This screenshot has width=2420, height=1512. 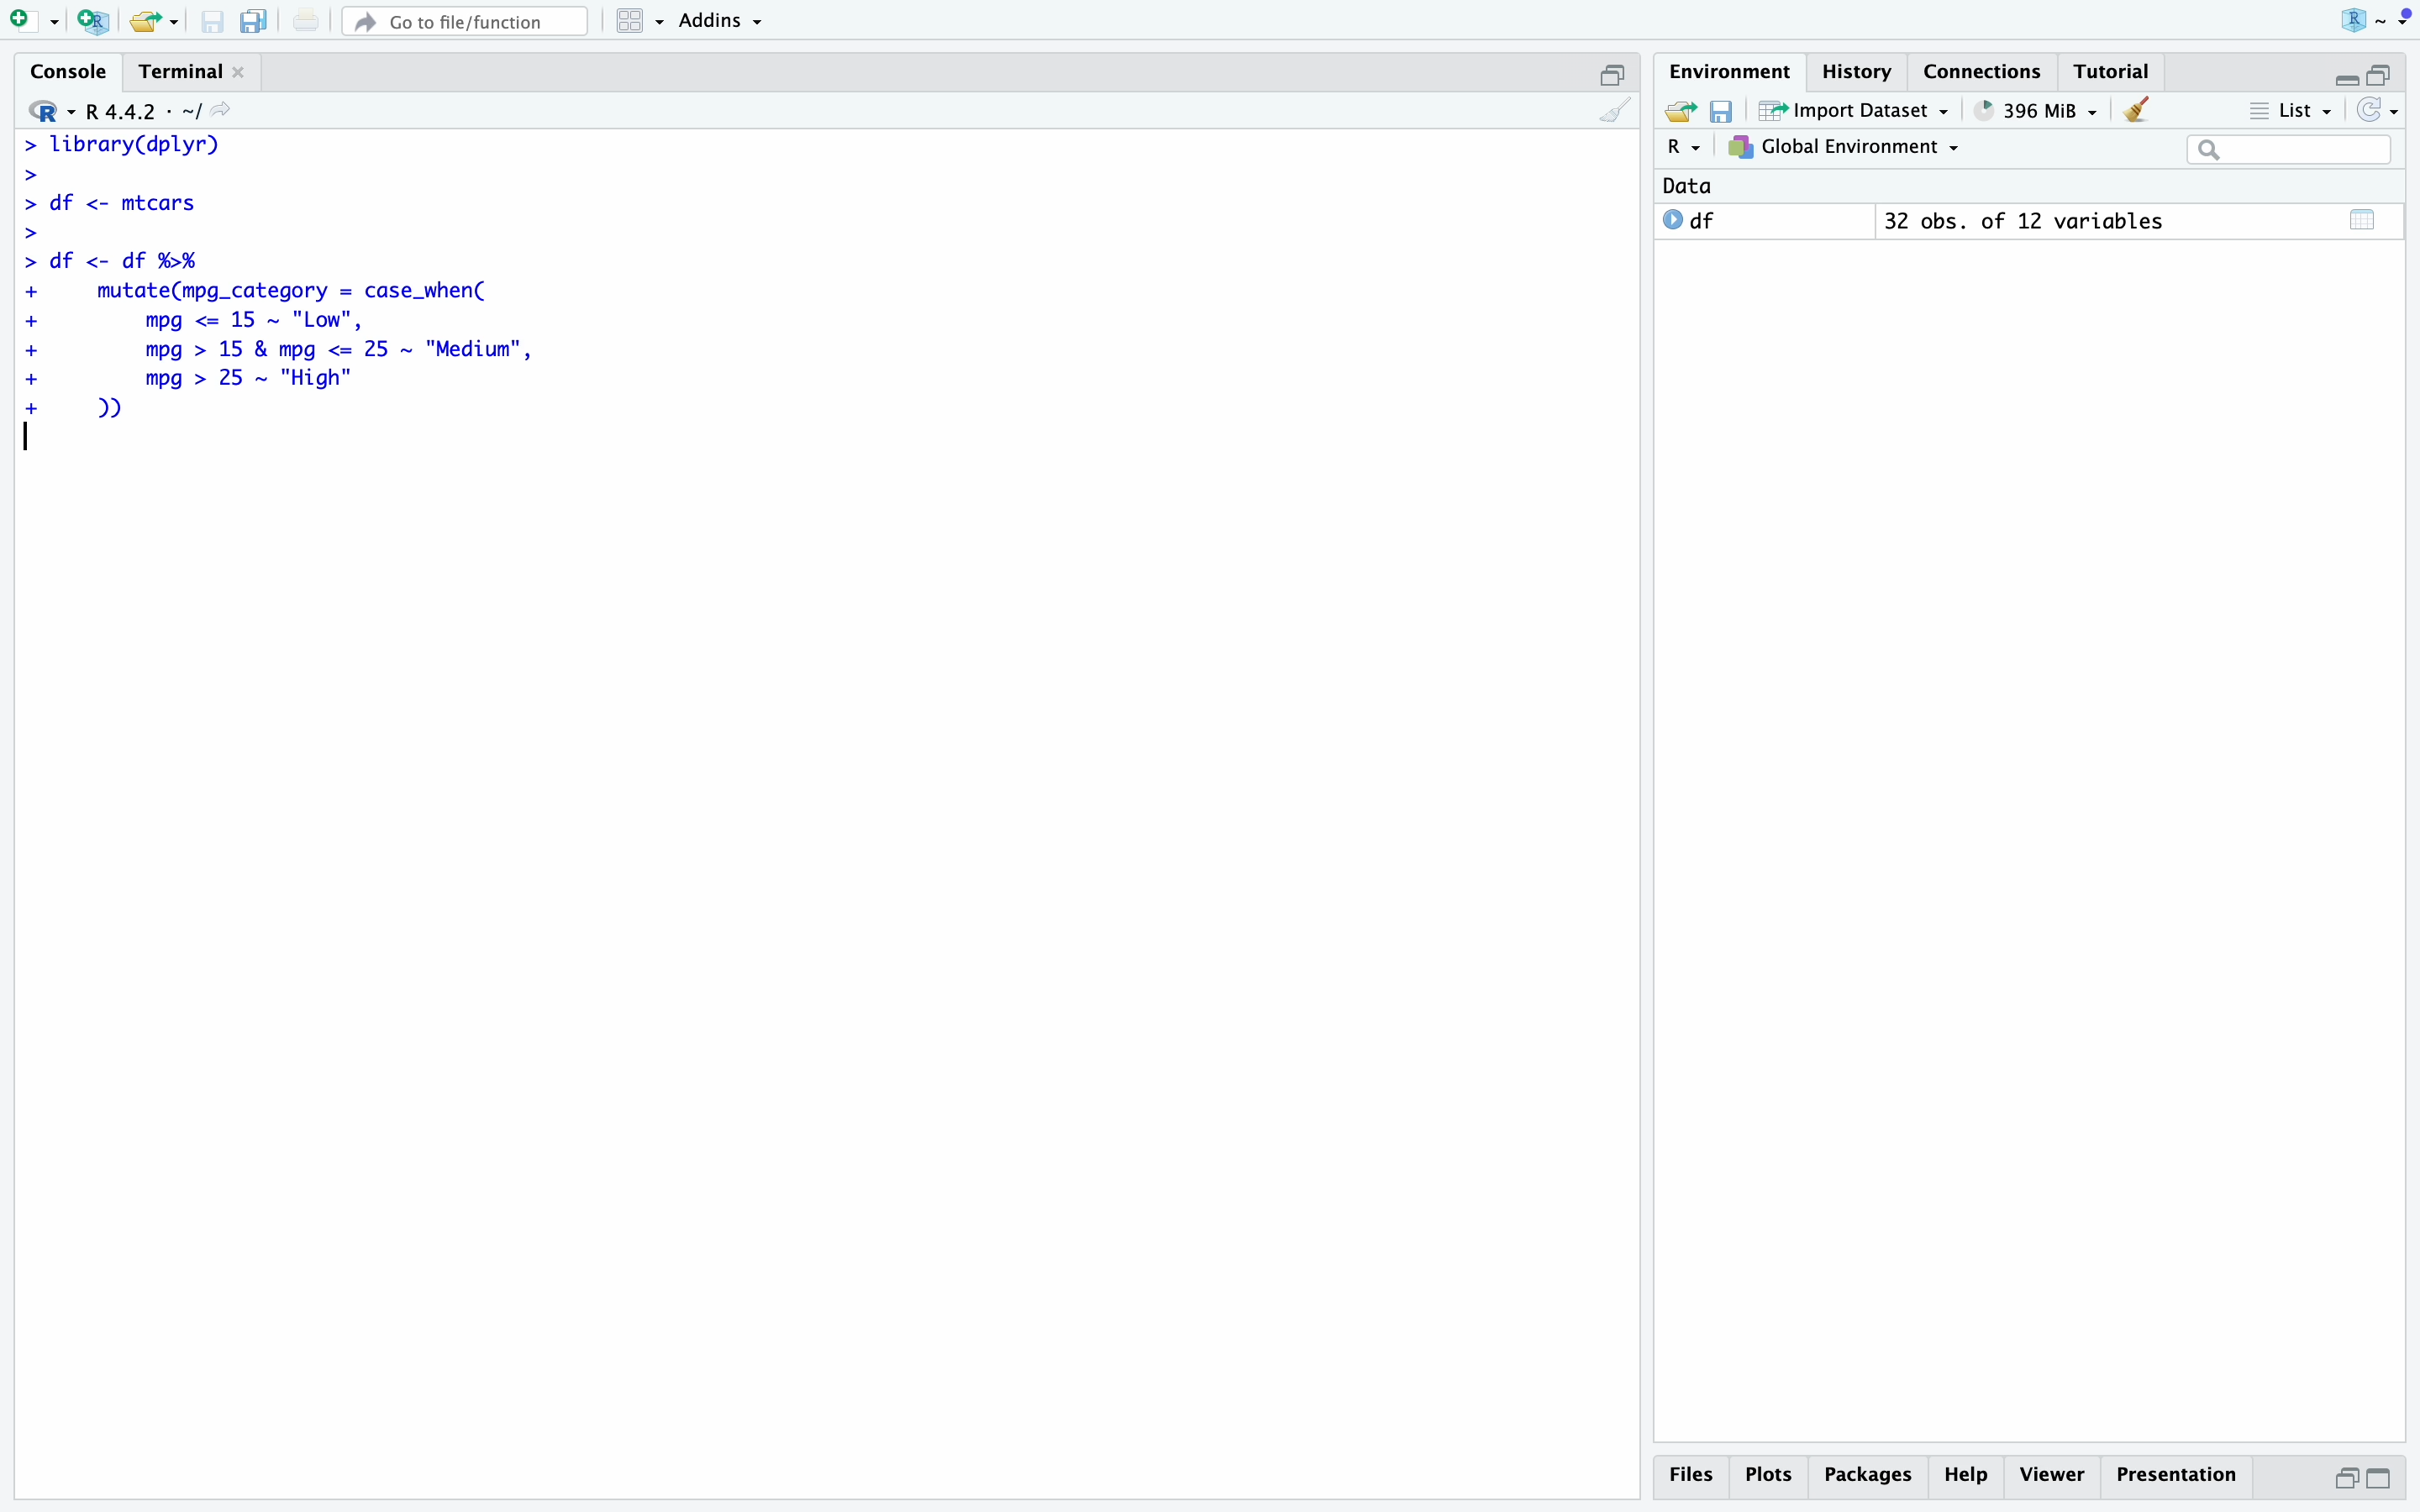 I want to click on > library(dplyr)

>

> df <- mtcars

>

> df <- df %%

+ mutate(mpg_category = case_when(

+ mpg <= 15 ~ "Low",

+ mpg > 15 & mpg <= 25 ~ "Medium",
+ mpg > 25 ~ "High"

+ », so click(x=280, y=276).